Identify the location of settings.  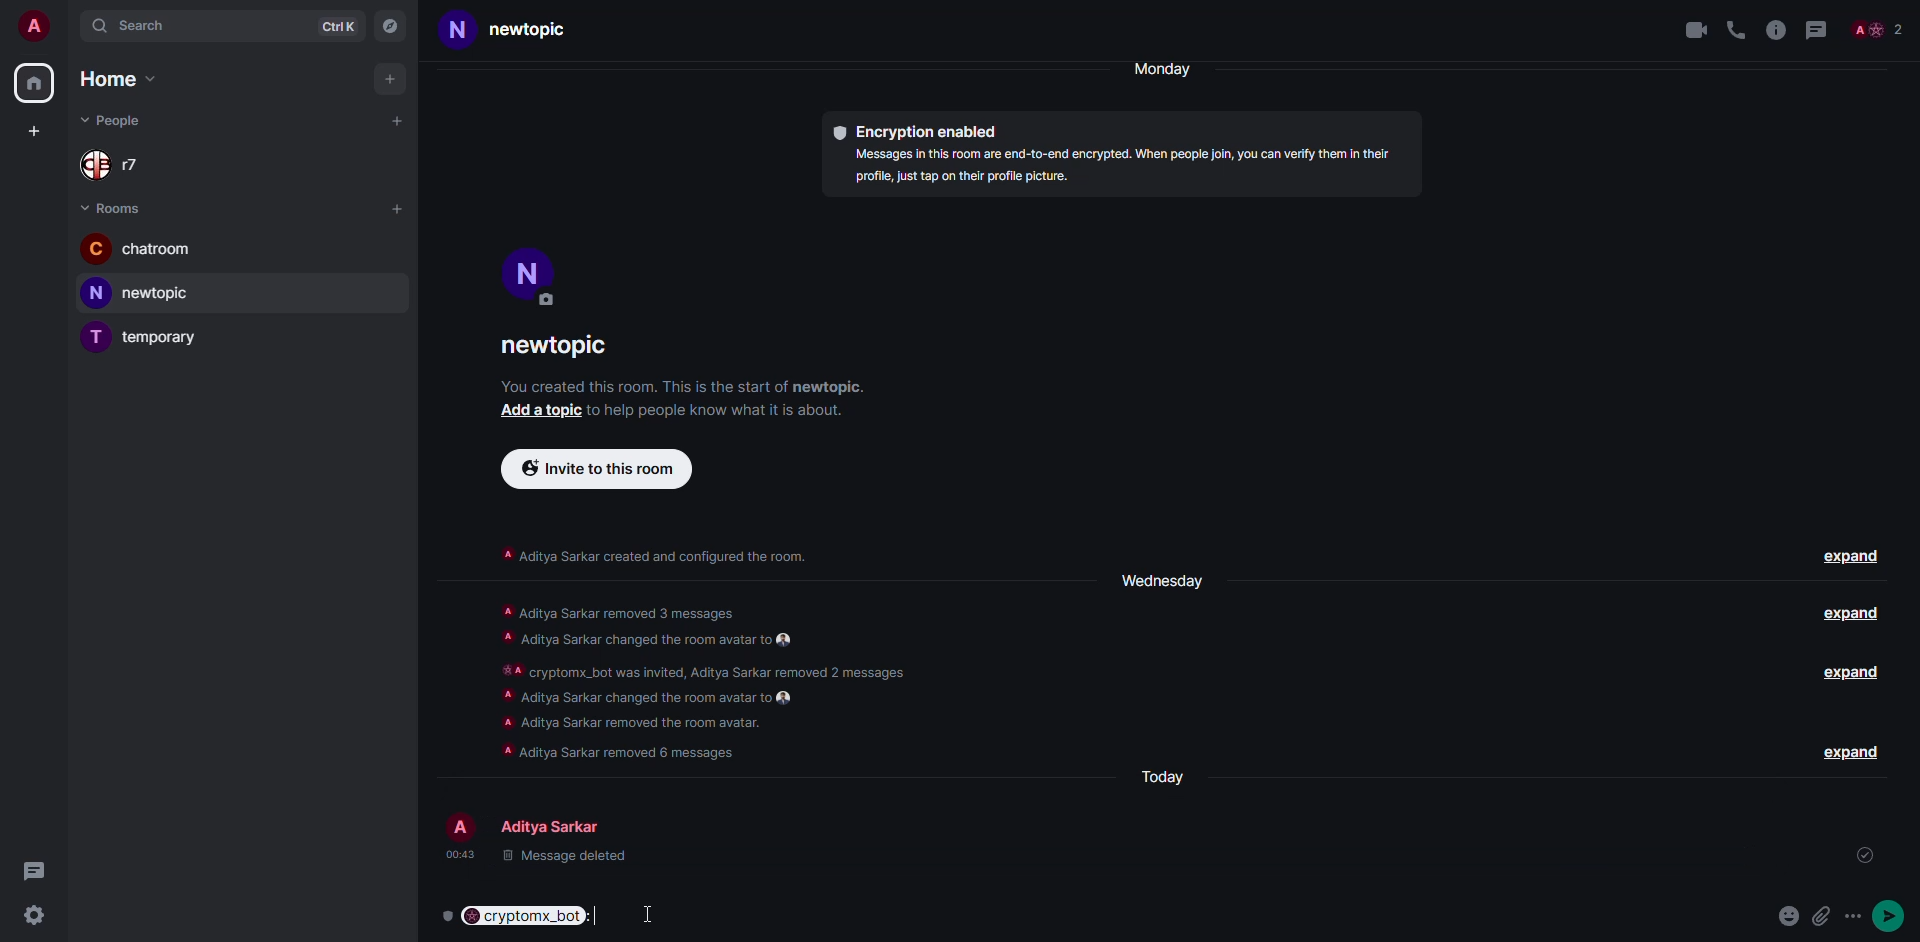
(33, 917).